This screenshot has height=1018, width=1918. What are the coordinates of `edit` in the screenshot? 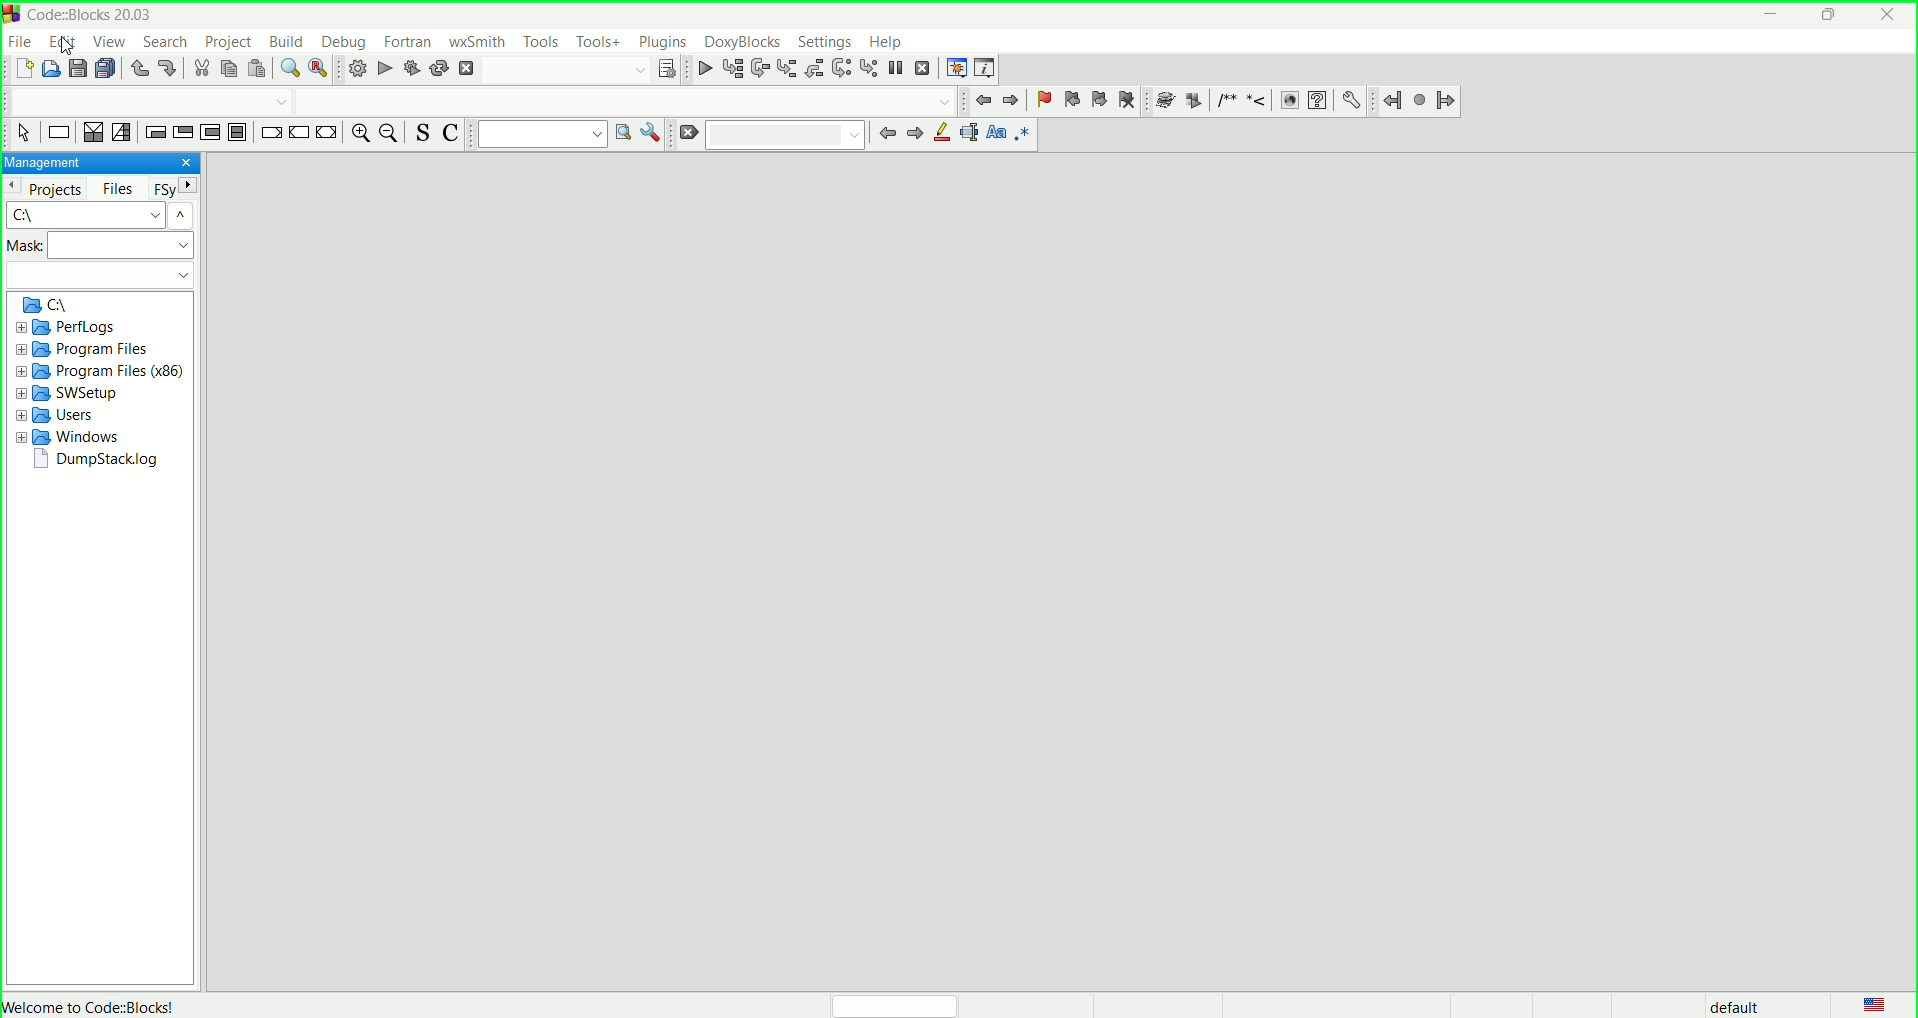 It's located at (59, 41).